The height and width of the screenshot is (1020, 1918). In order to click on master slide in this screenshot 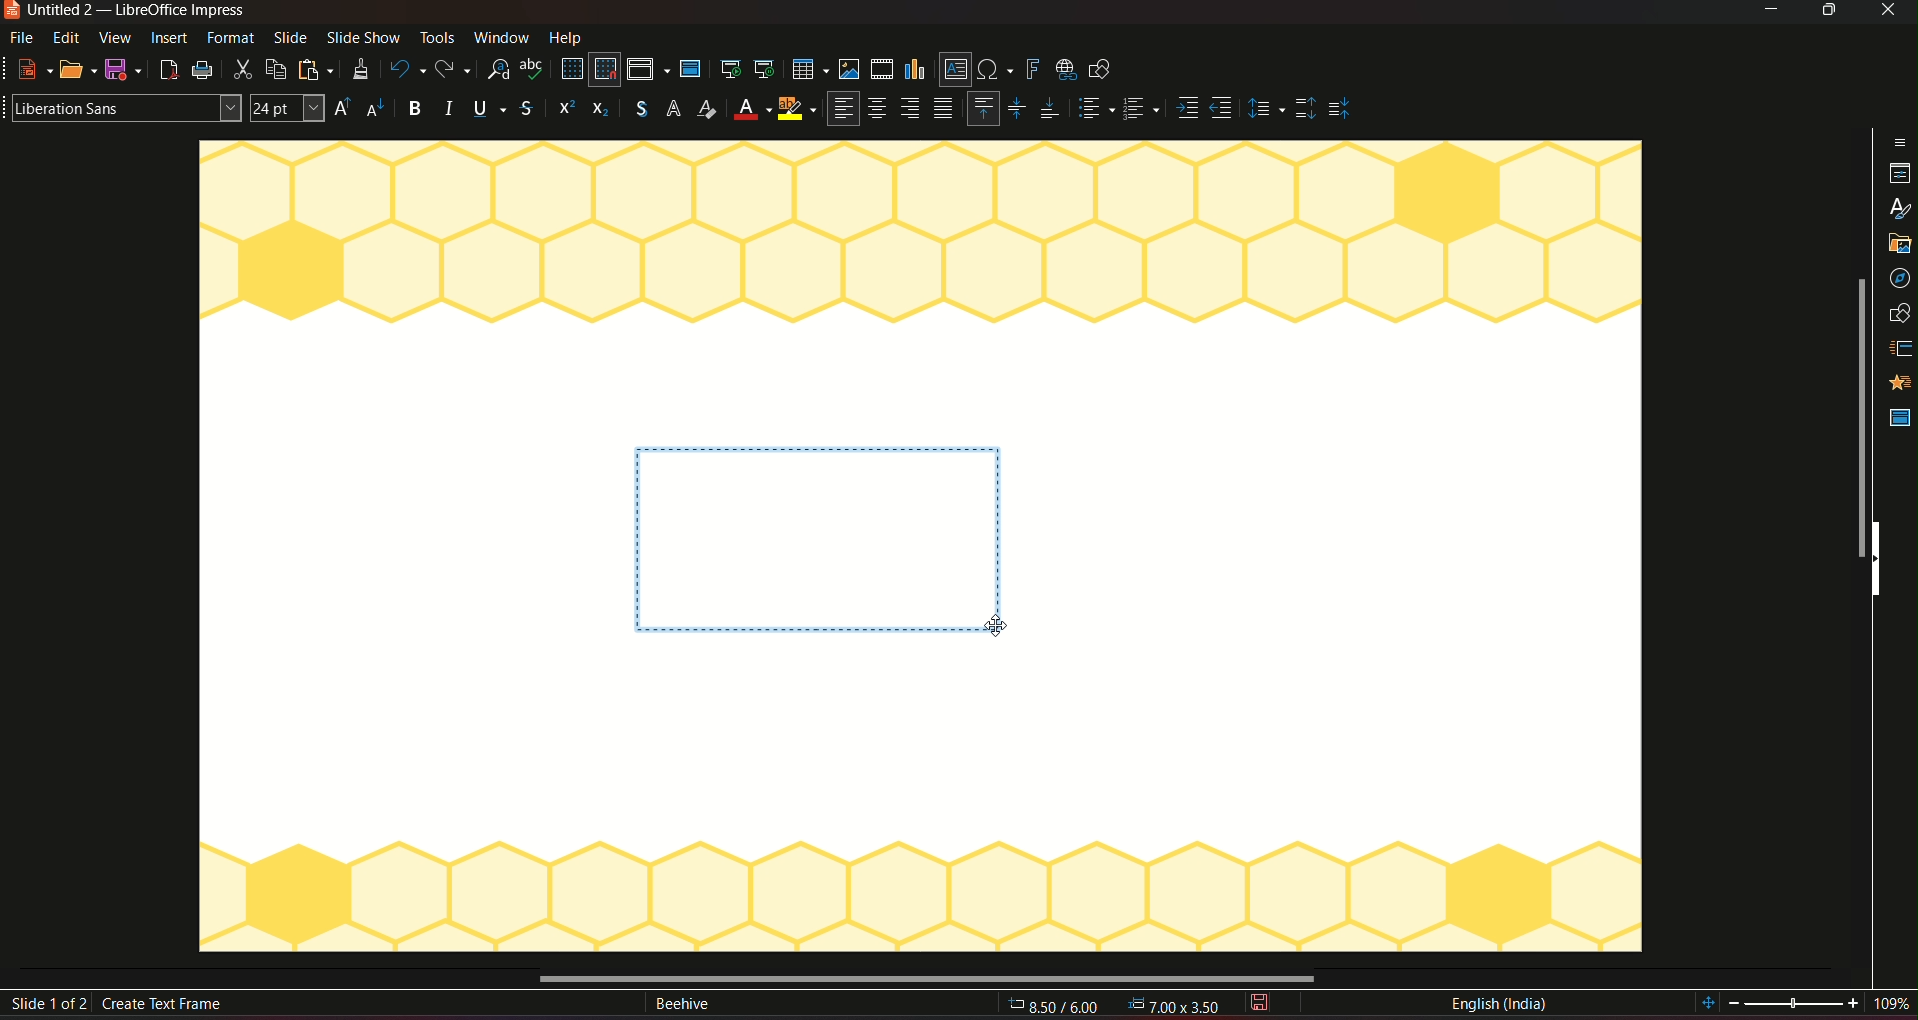, I will do `click(1900, 381)`.